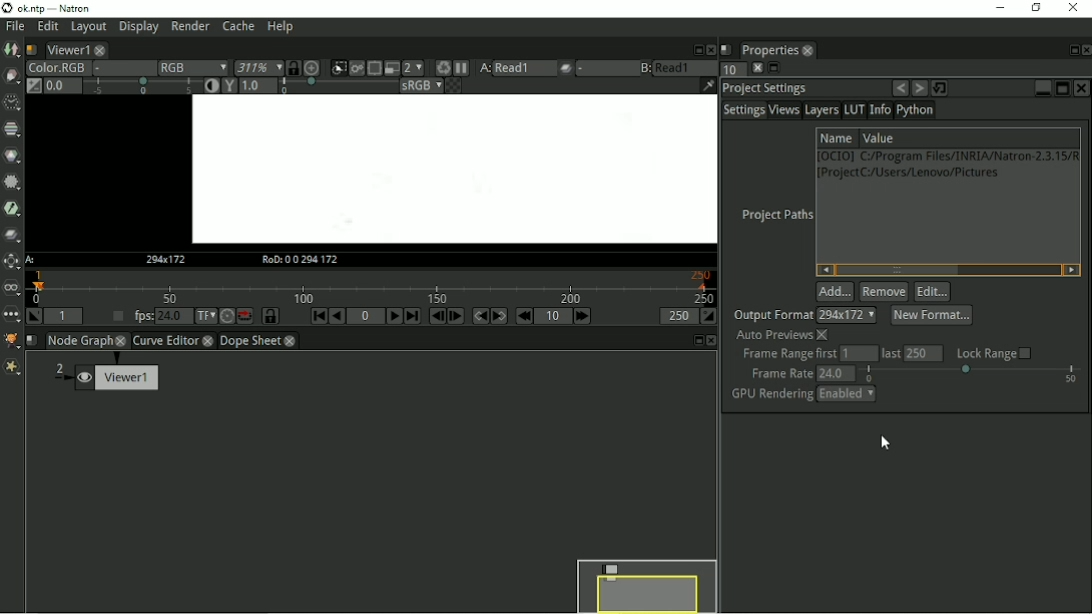  What do you see at coordinates (300, 260) in the screenshot?
I see `RoD` at bounding box center [300, 260].